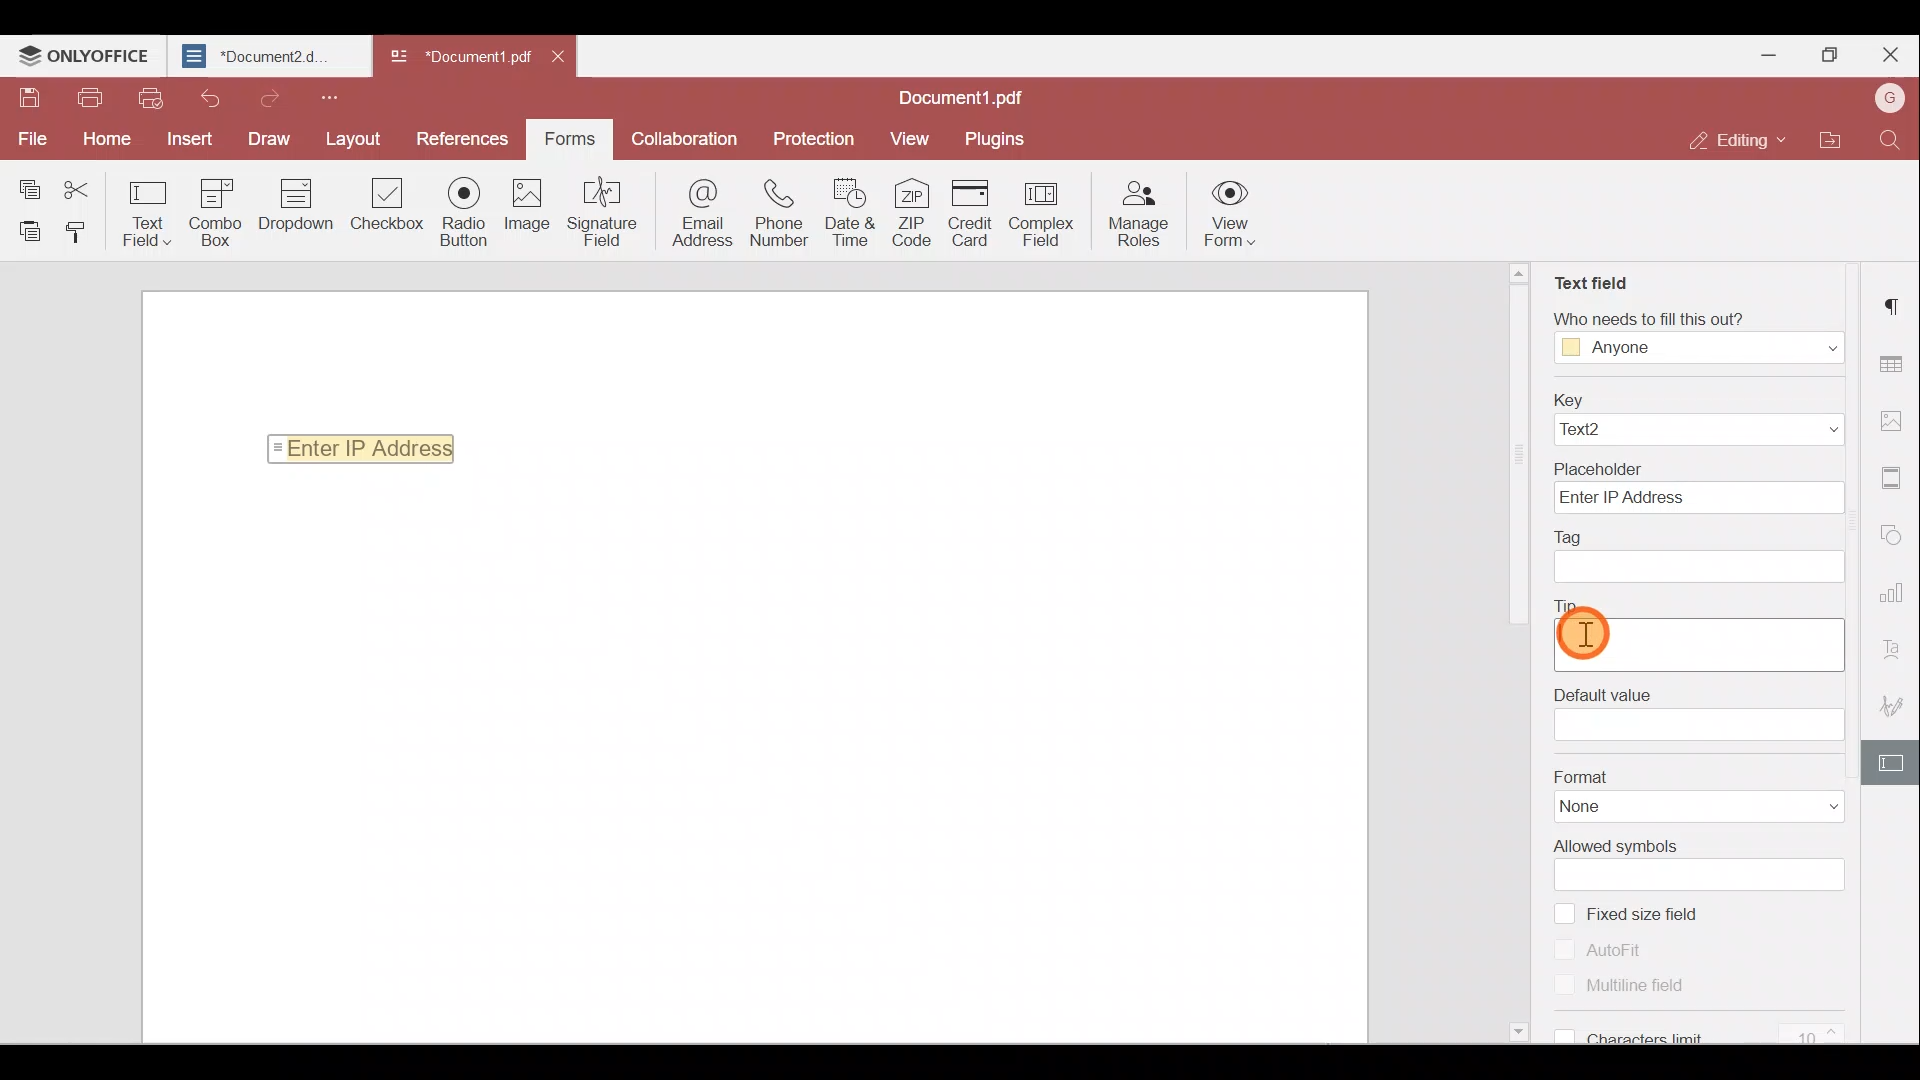 The image size is (1920, 1080). Describe the element at coordinates (336, 96) in the screenshot. I see `Customize quick access toolbar` at that location.